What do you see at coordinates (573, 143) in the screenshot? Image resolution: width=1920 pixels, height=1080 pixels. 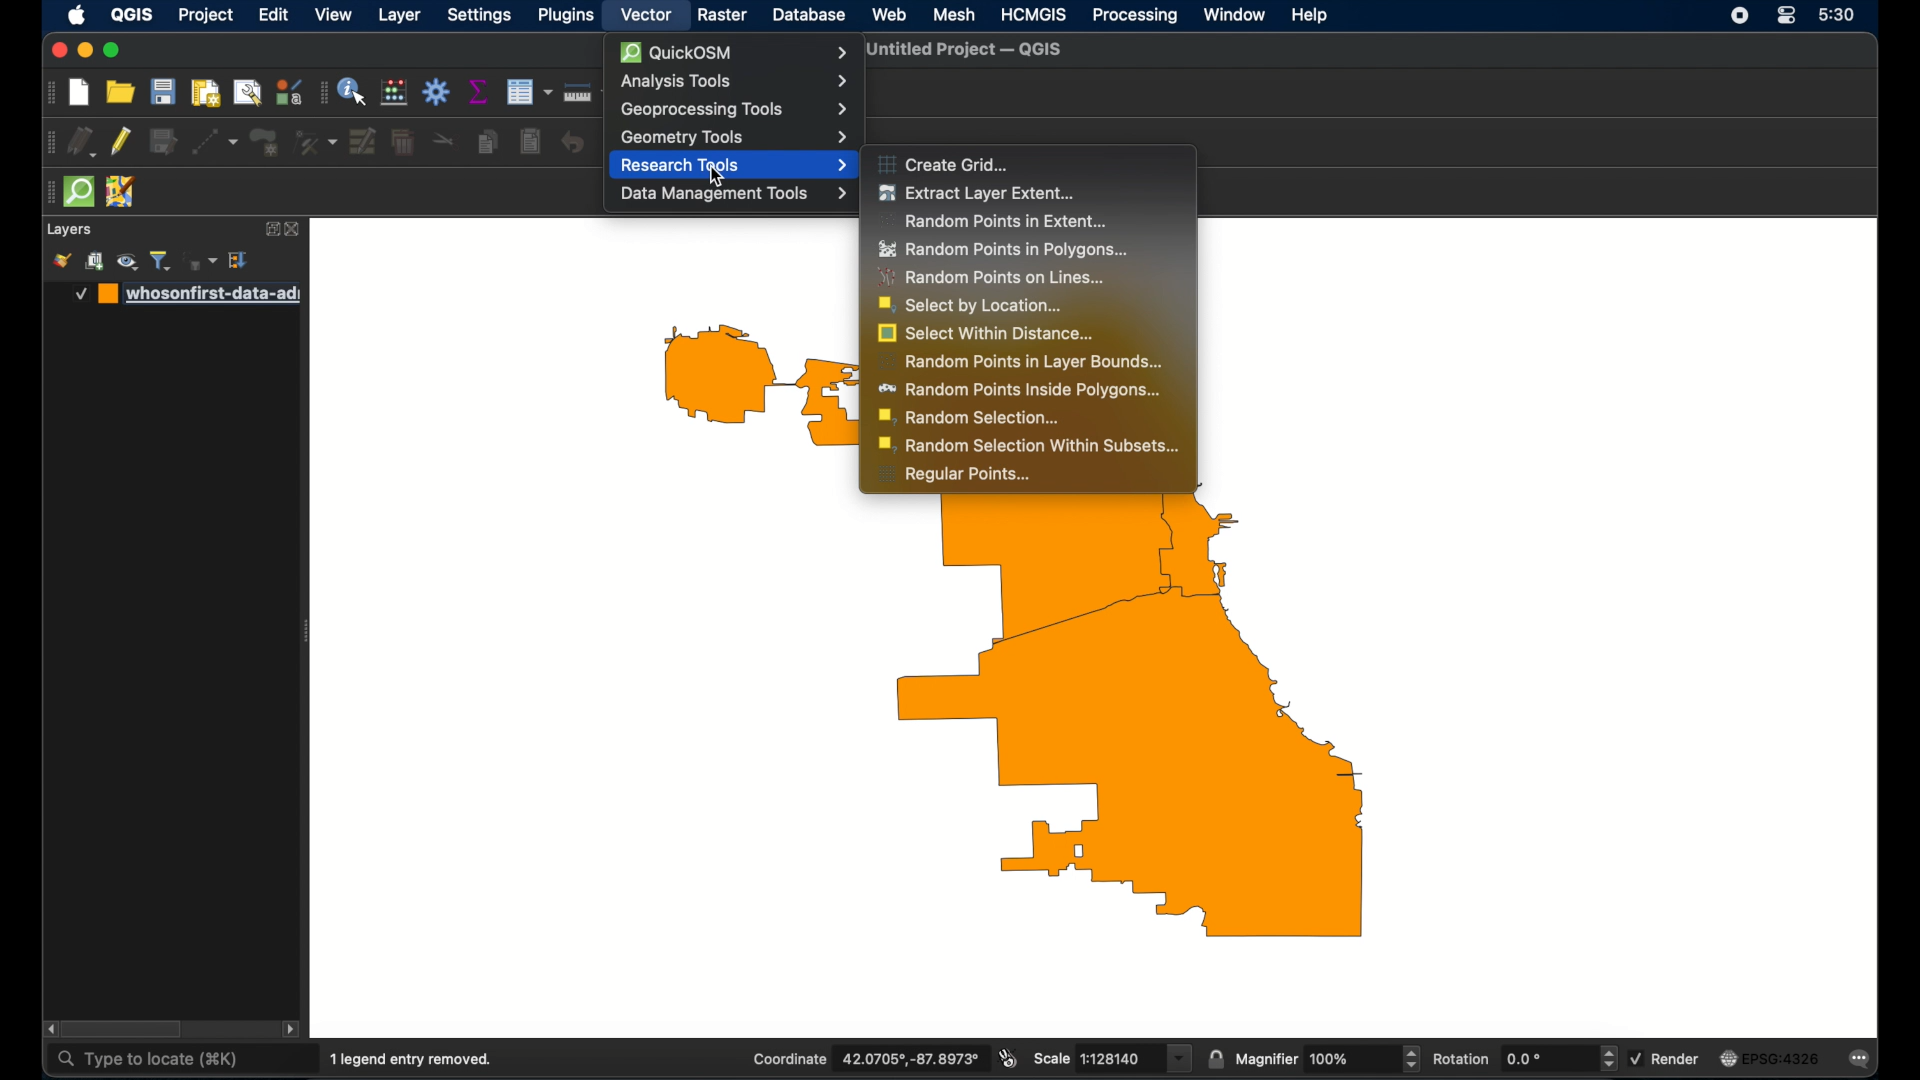 I see `undo` at bounding box center [573, 143].